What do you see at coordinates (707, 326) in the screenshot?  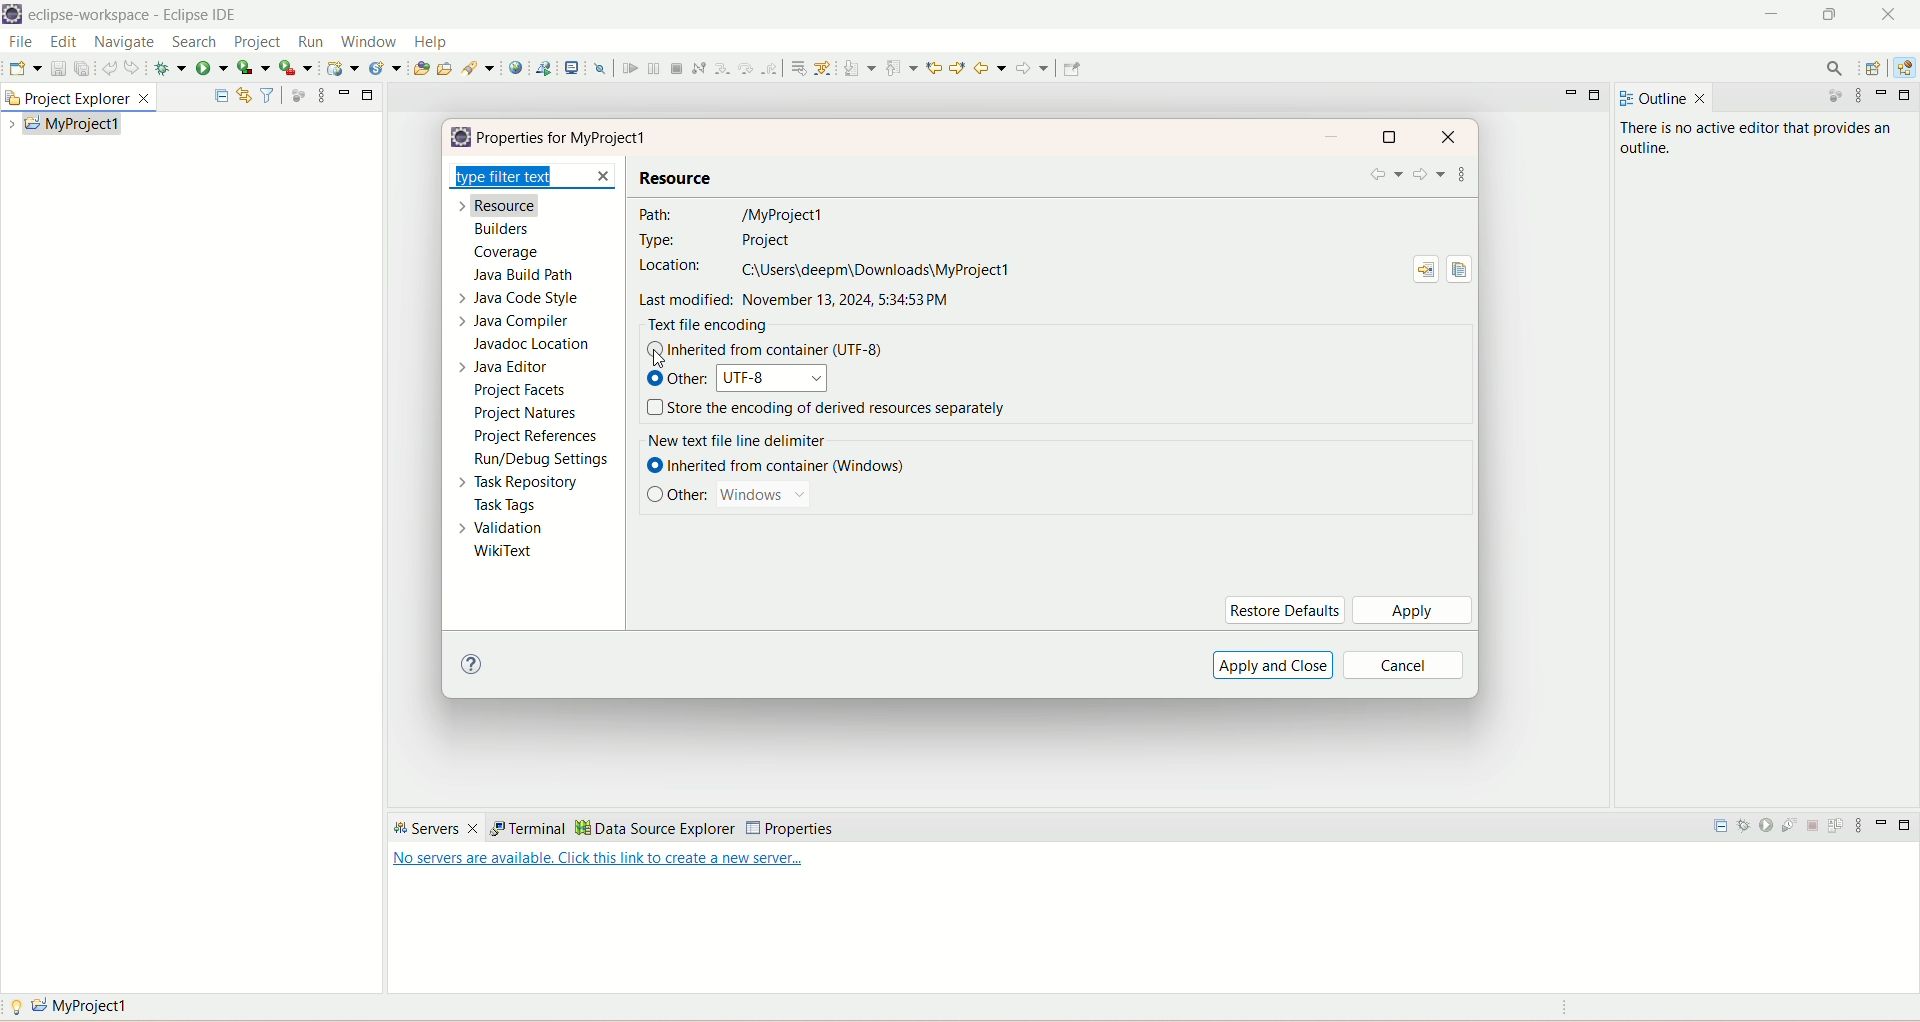 I see `text file encoding` at bounding box center [707, 326].